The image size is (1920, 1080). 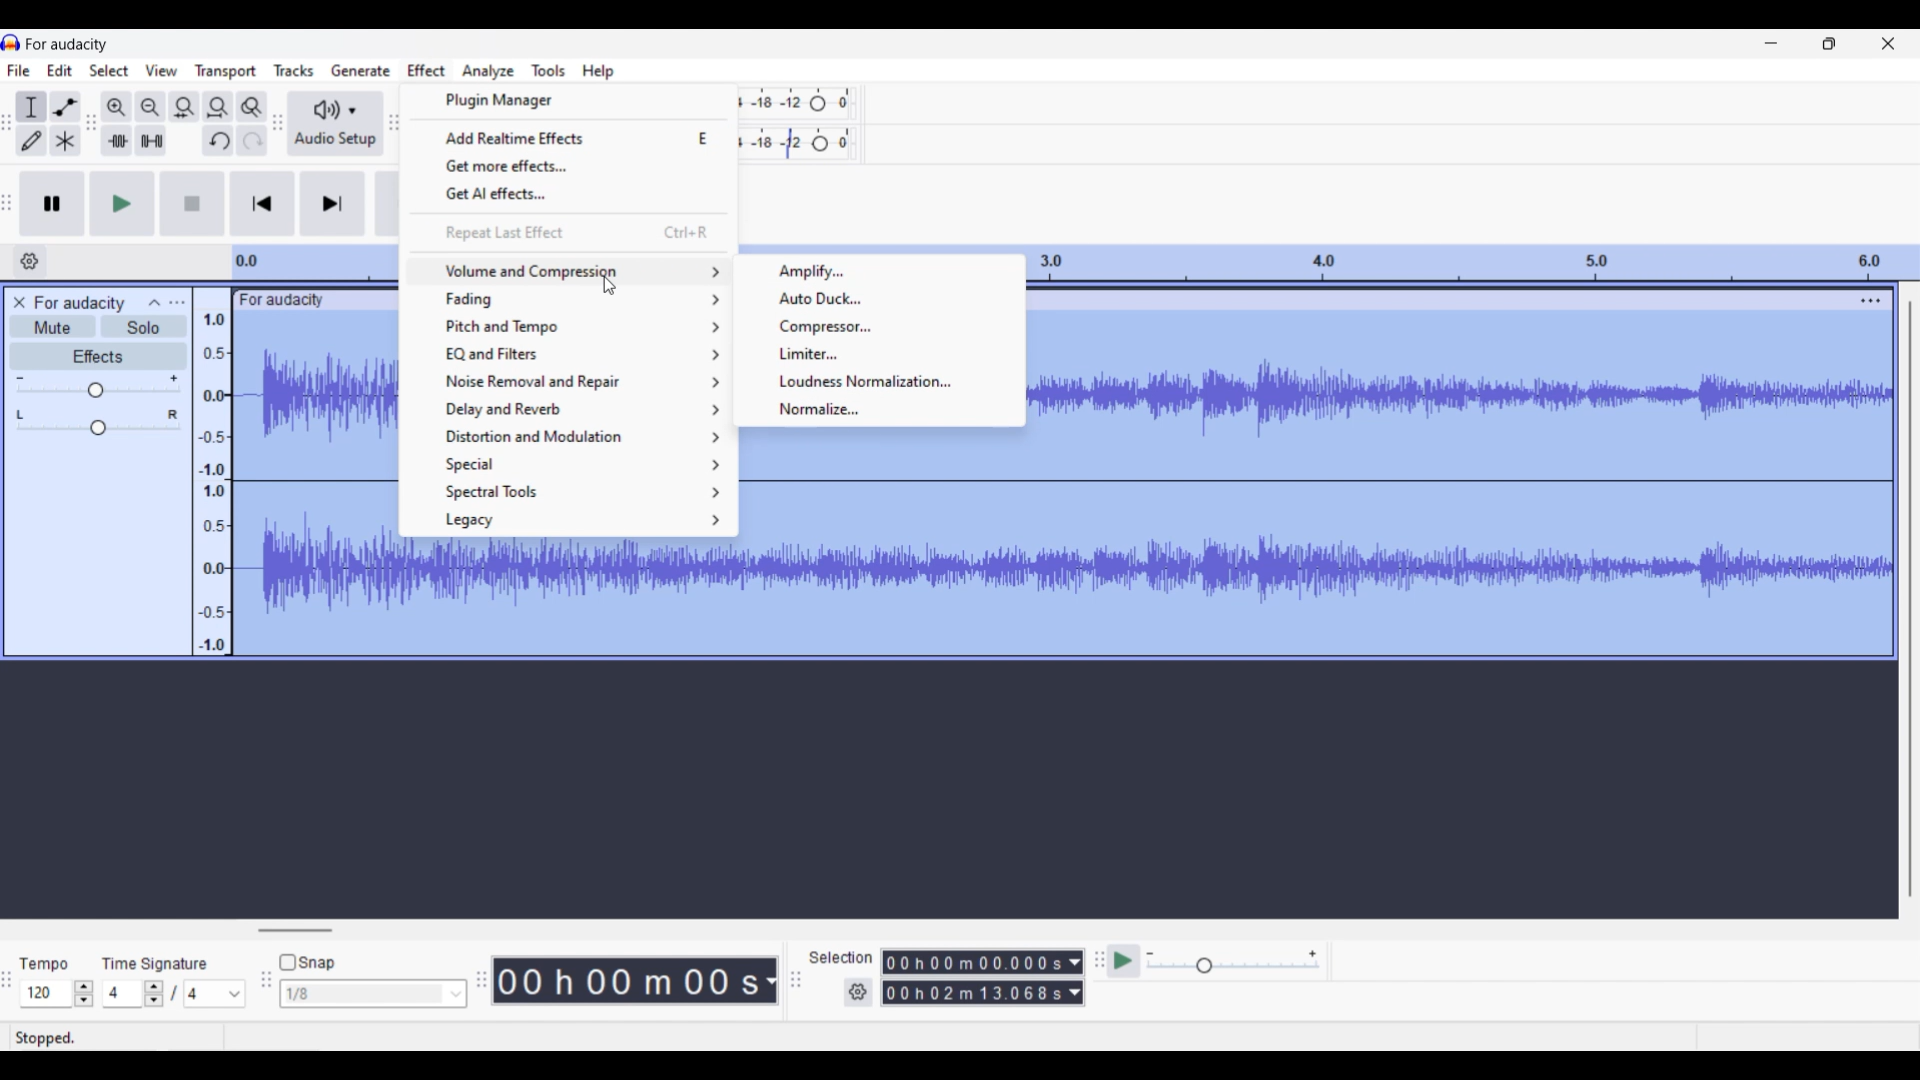 What do you see at coordinates (18, 302) in the screenshot?
I see `Close track` at bounding box center [18, 302].